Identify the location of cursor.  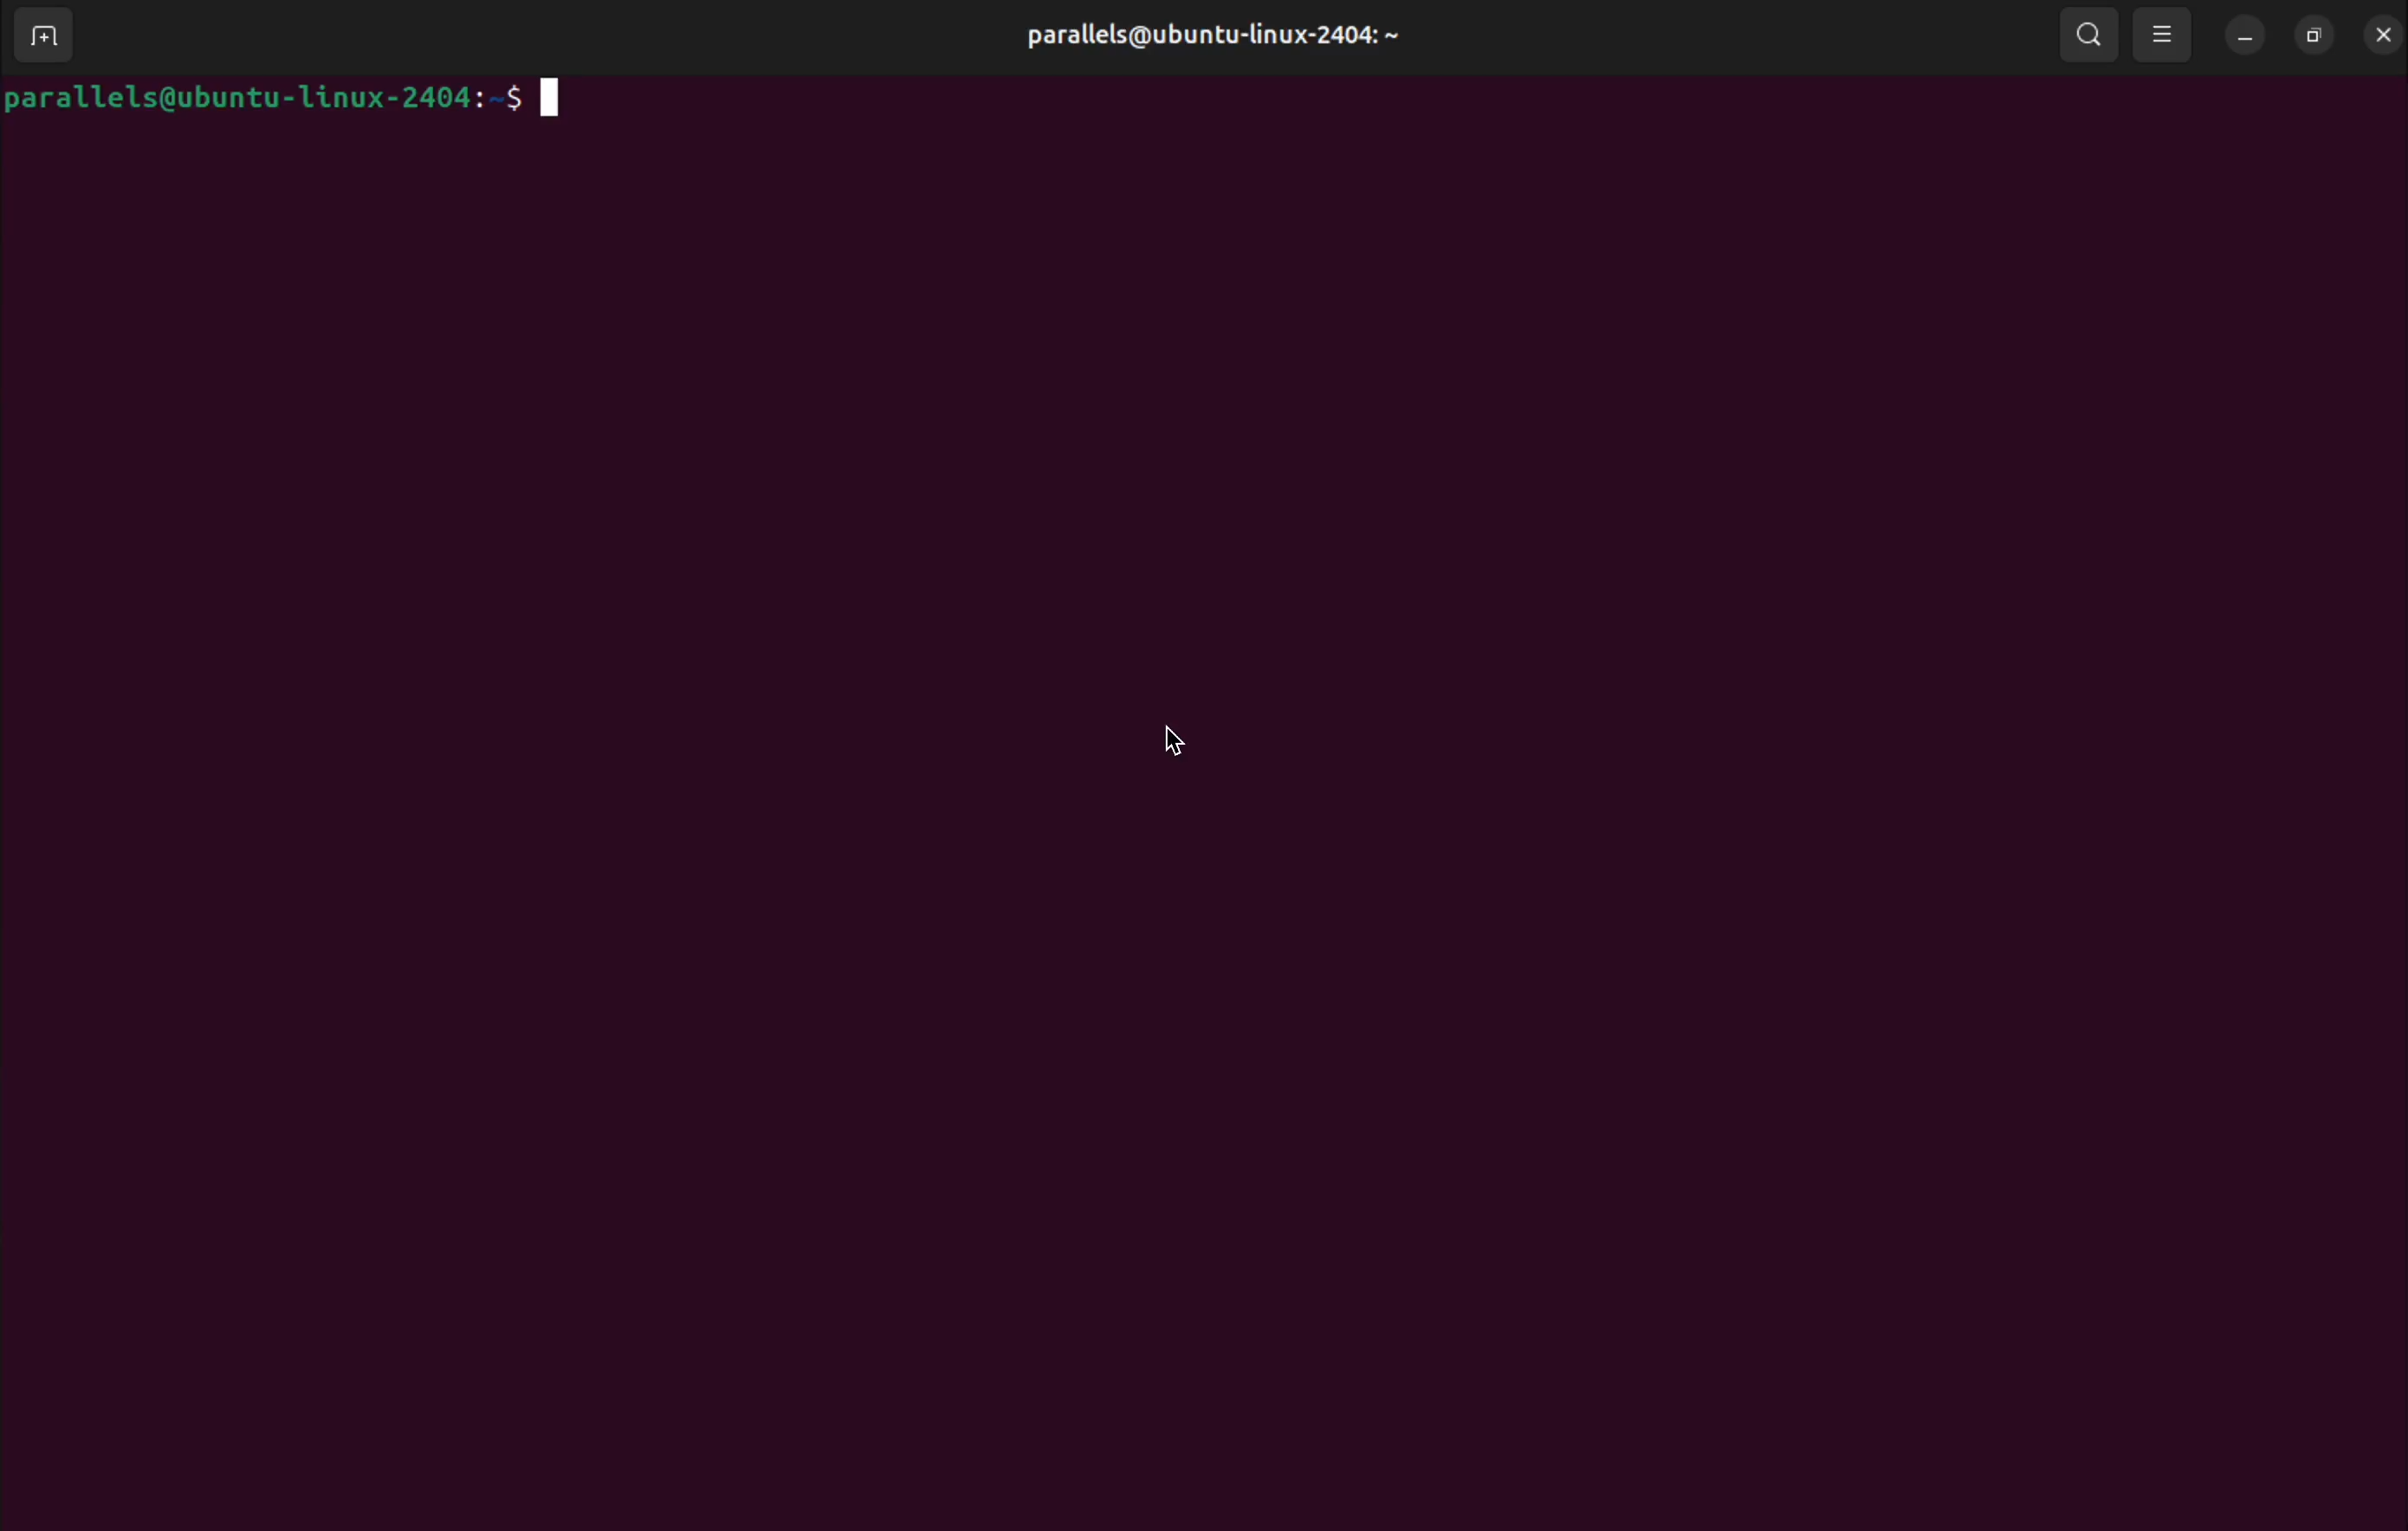
(1183, 743).